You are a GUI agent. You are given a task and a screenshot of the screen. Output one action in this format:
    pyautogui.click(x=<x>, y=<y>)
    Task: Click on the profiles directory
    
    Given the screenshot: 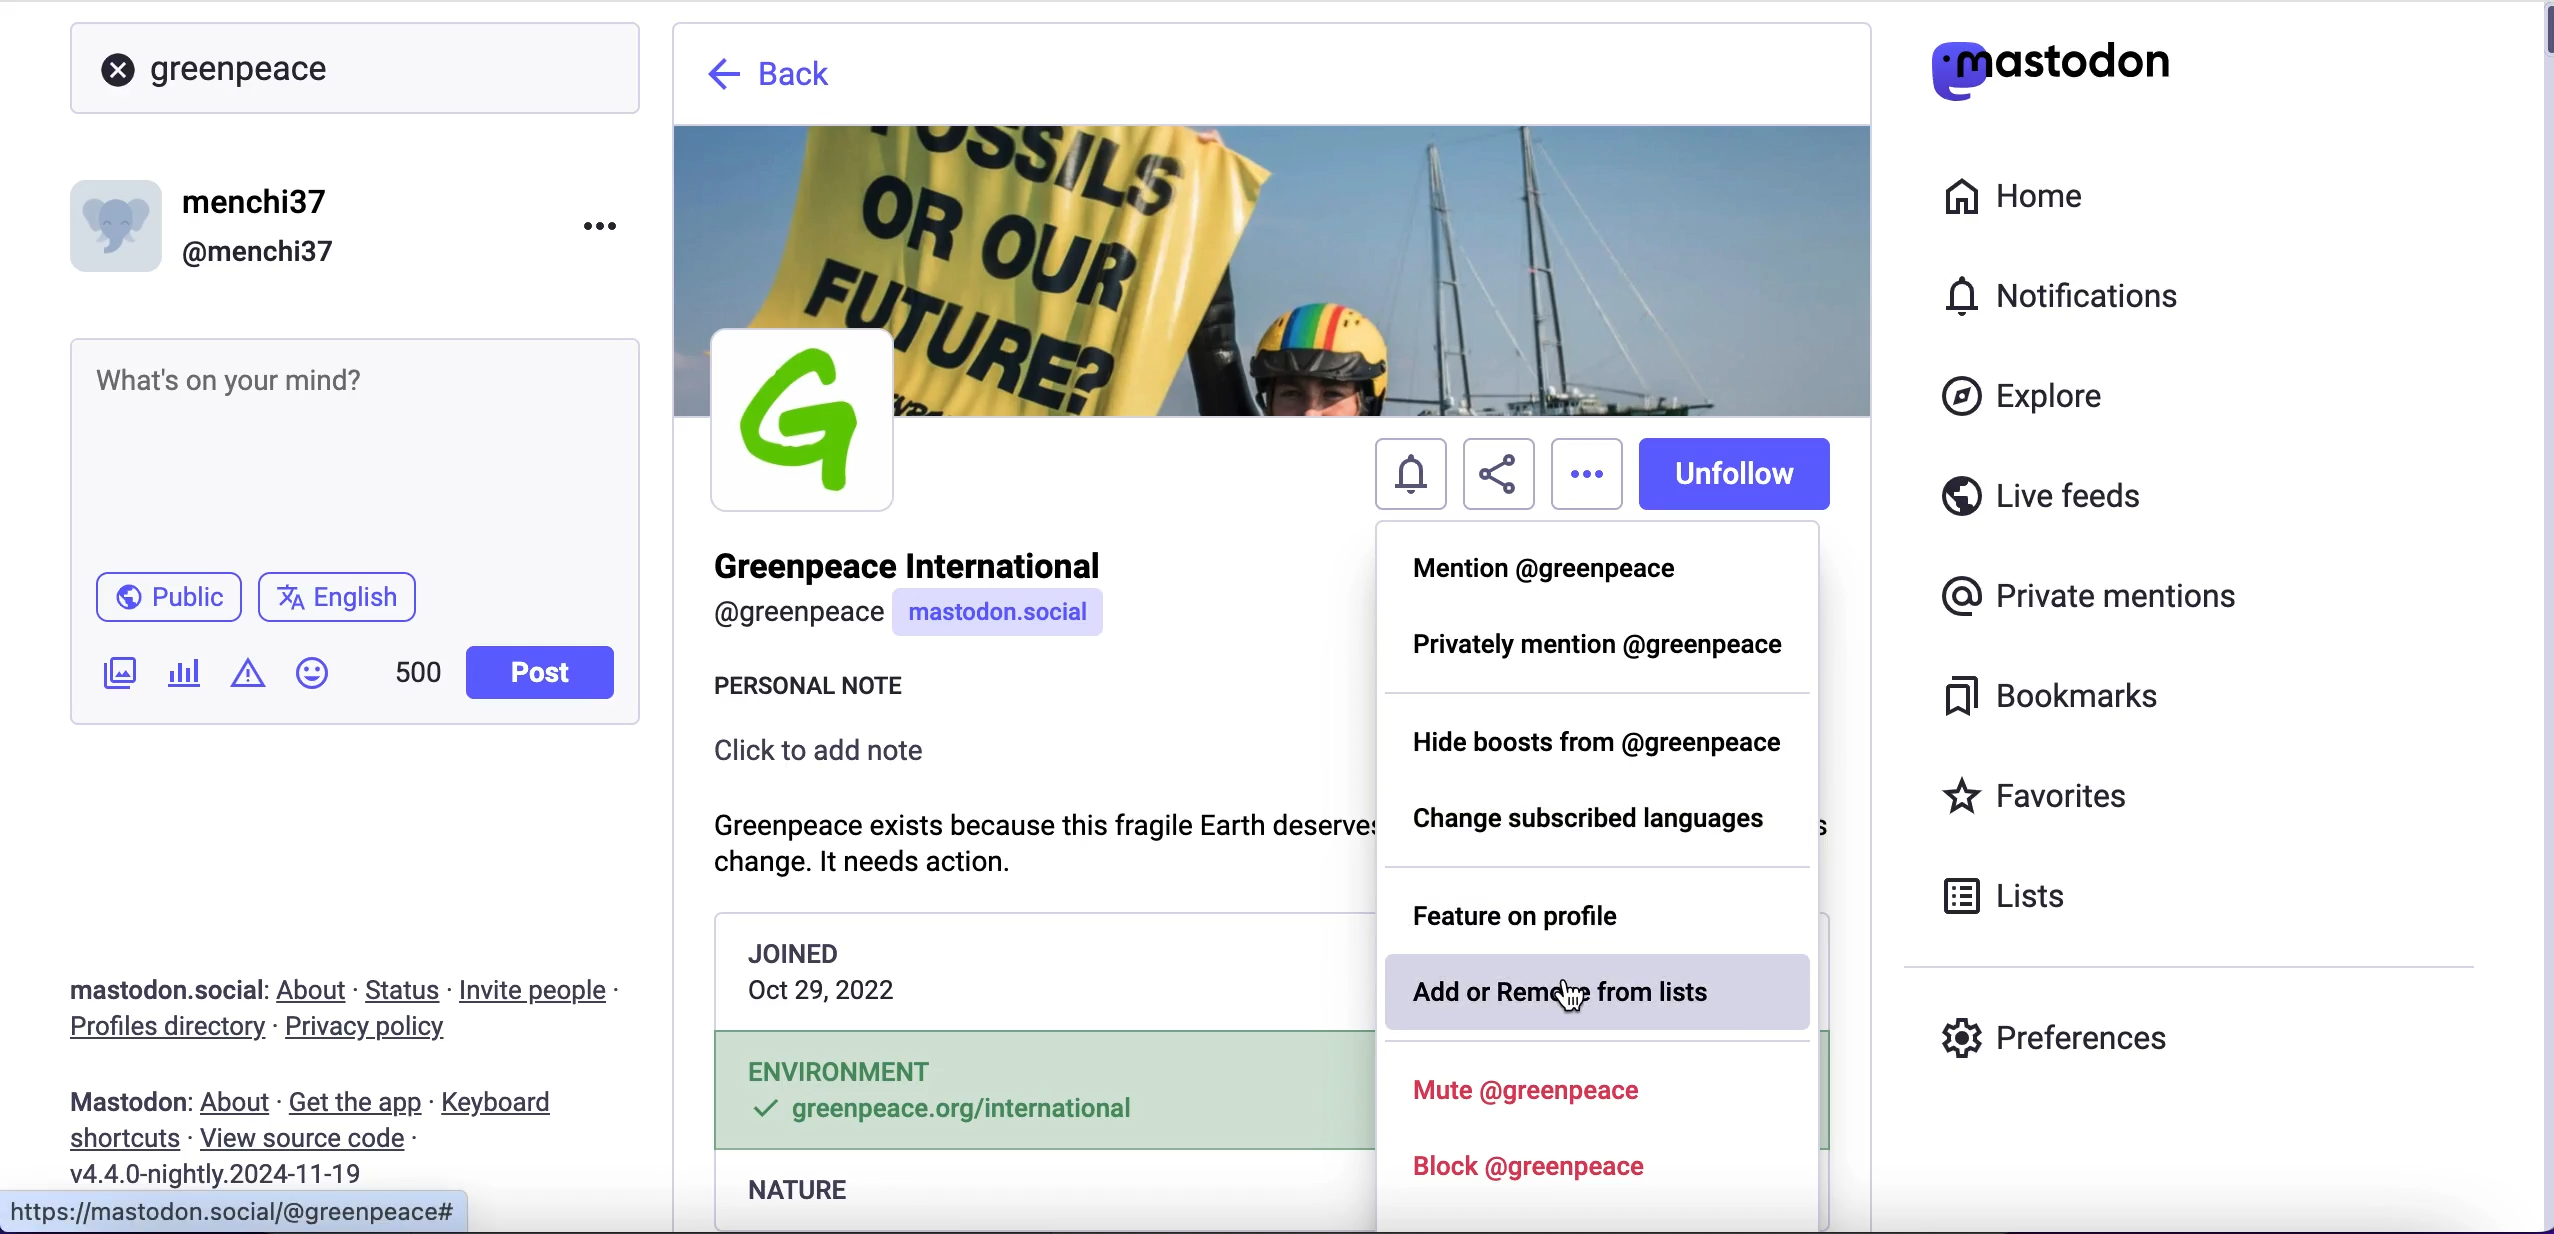 What is the action you would take?
    pyautogui.click(x=155, y=1030)
    